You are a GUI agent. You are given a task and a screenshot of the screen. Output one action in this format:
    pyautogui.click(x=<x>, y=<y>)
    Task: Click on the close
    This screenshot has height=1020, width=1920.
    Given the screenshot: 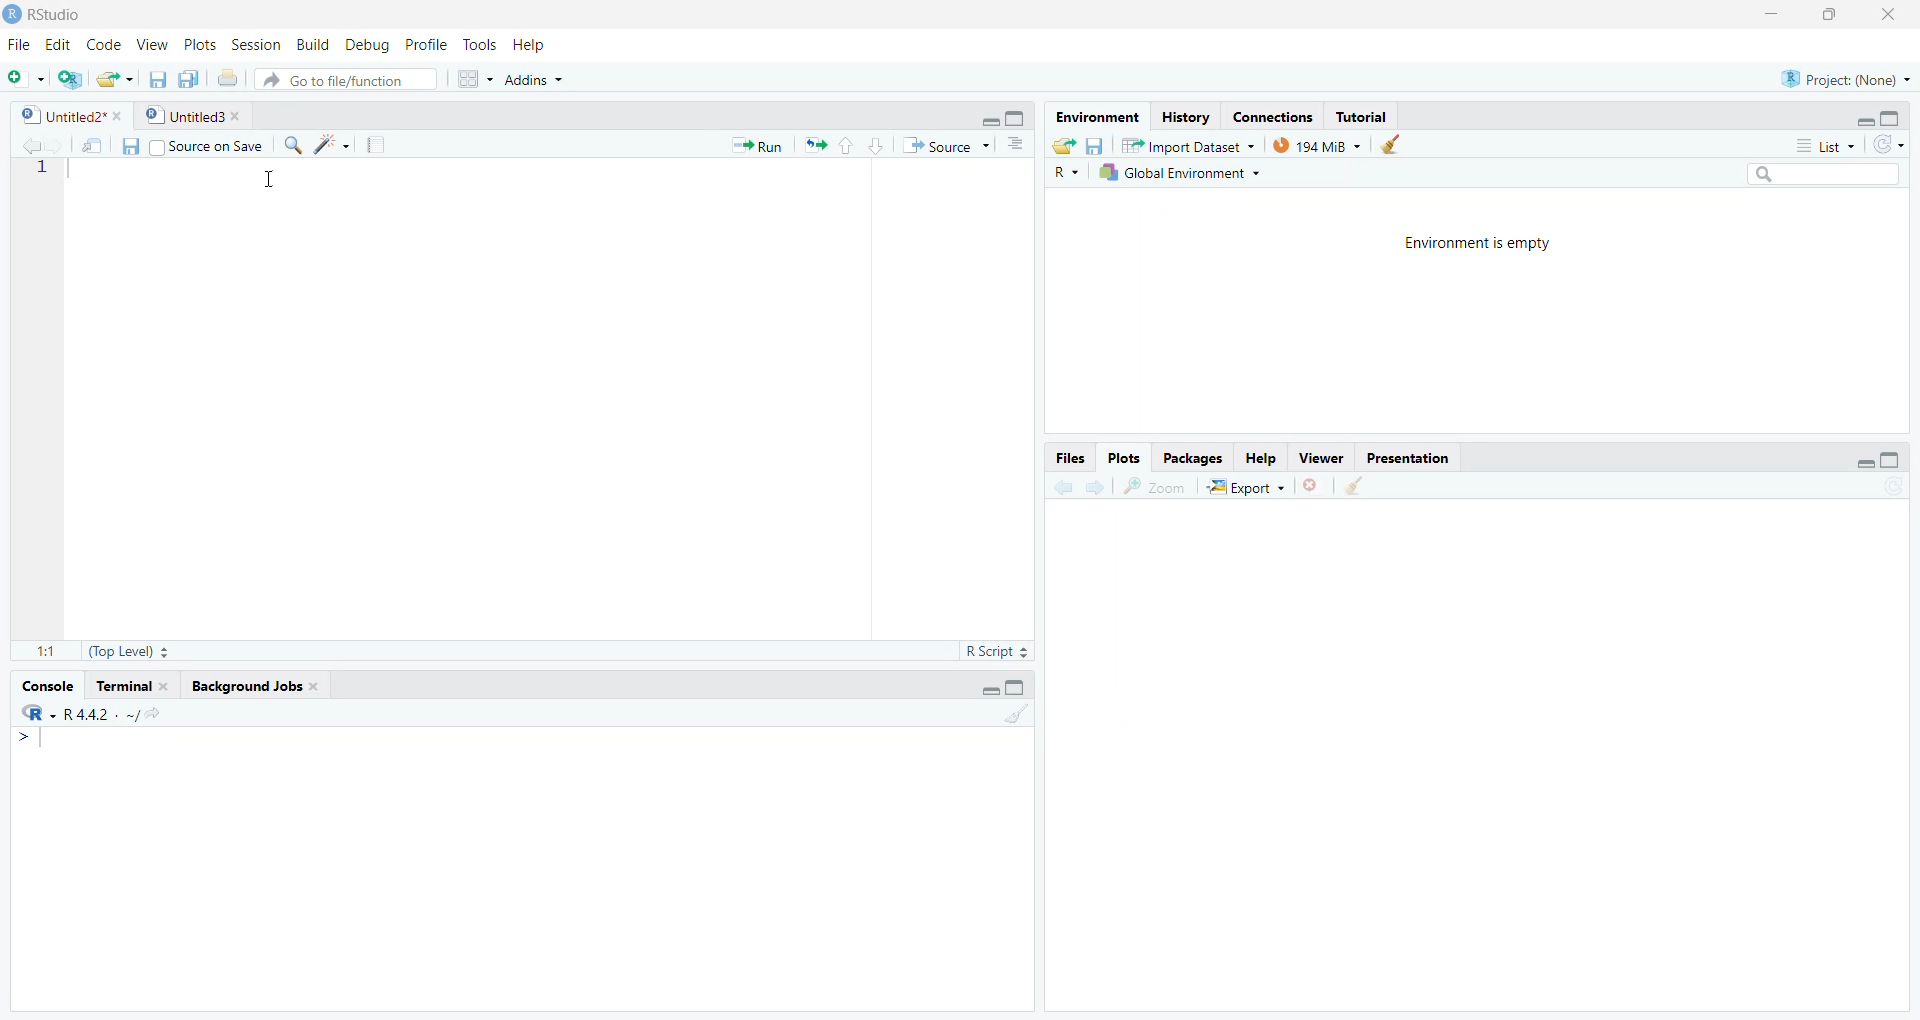 What is the action you would take?
    pyautogui.click(x=1314, y=488)
    